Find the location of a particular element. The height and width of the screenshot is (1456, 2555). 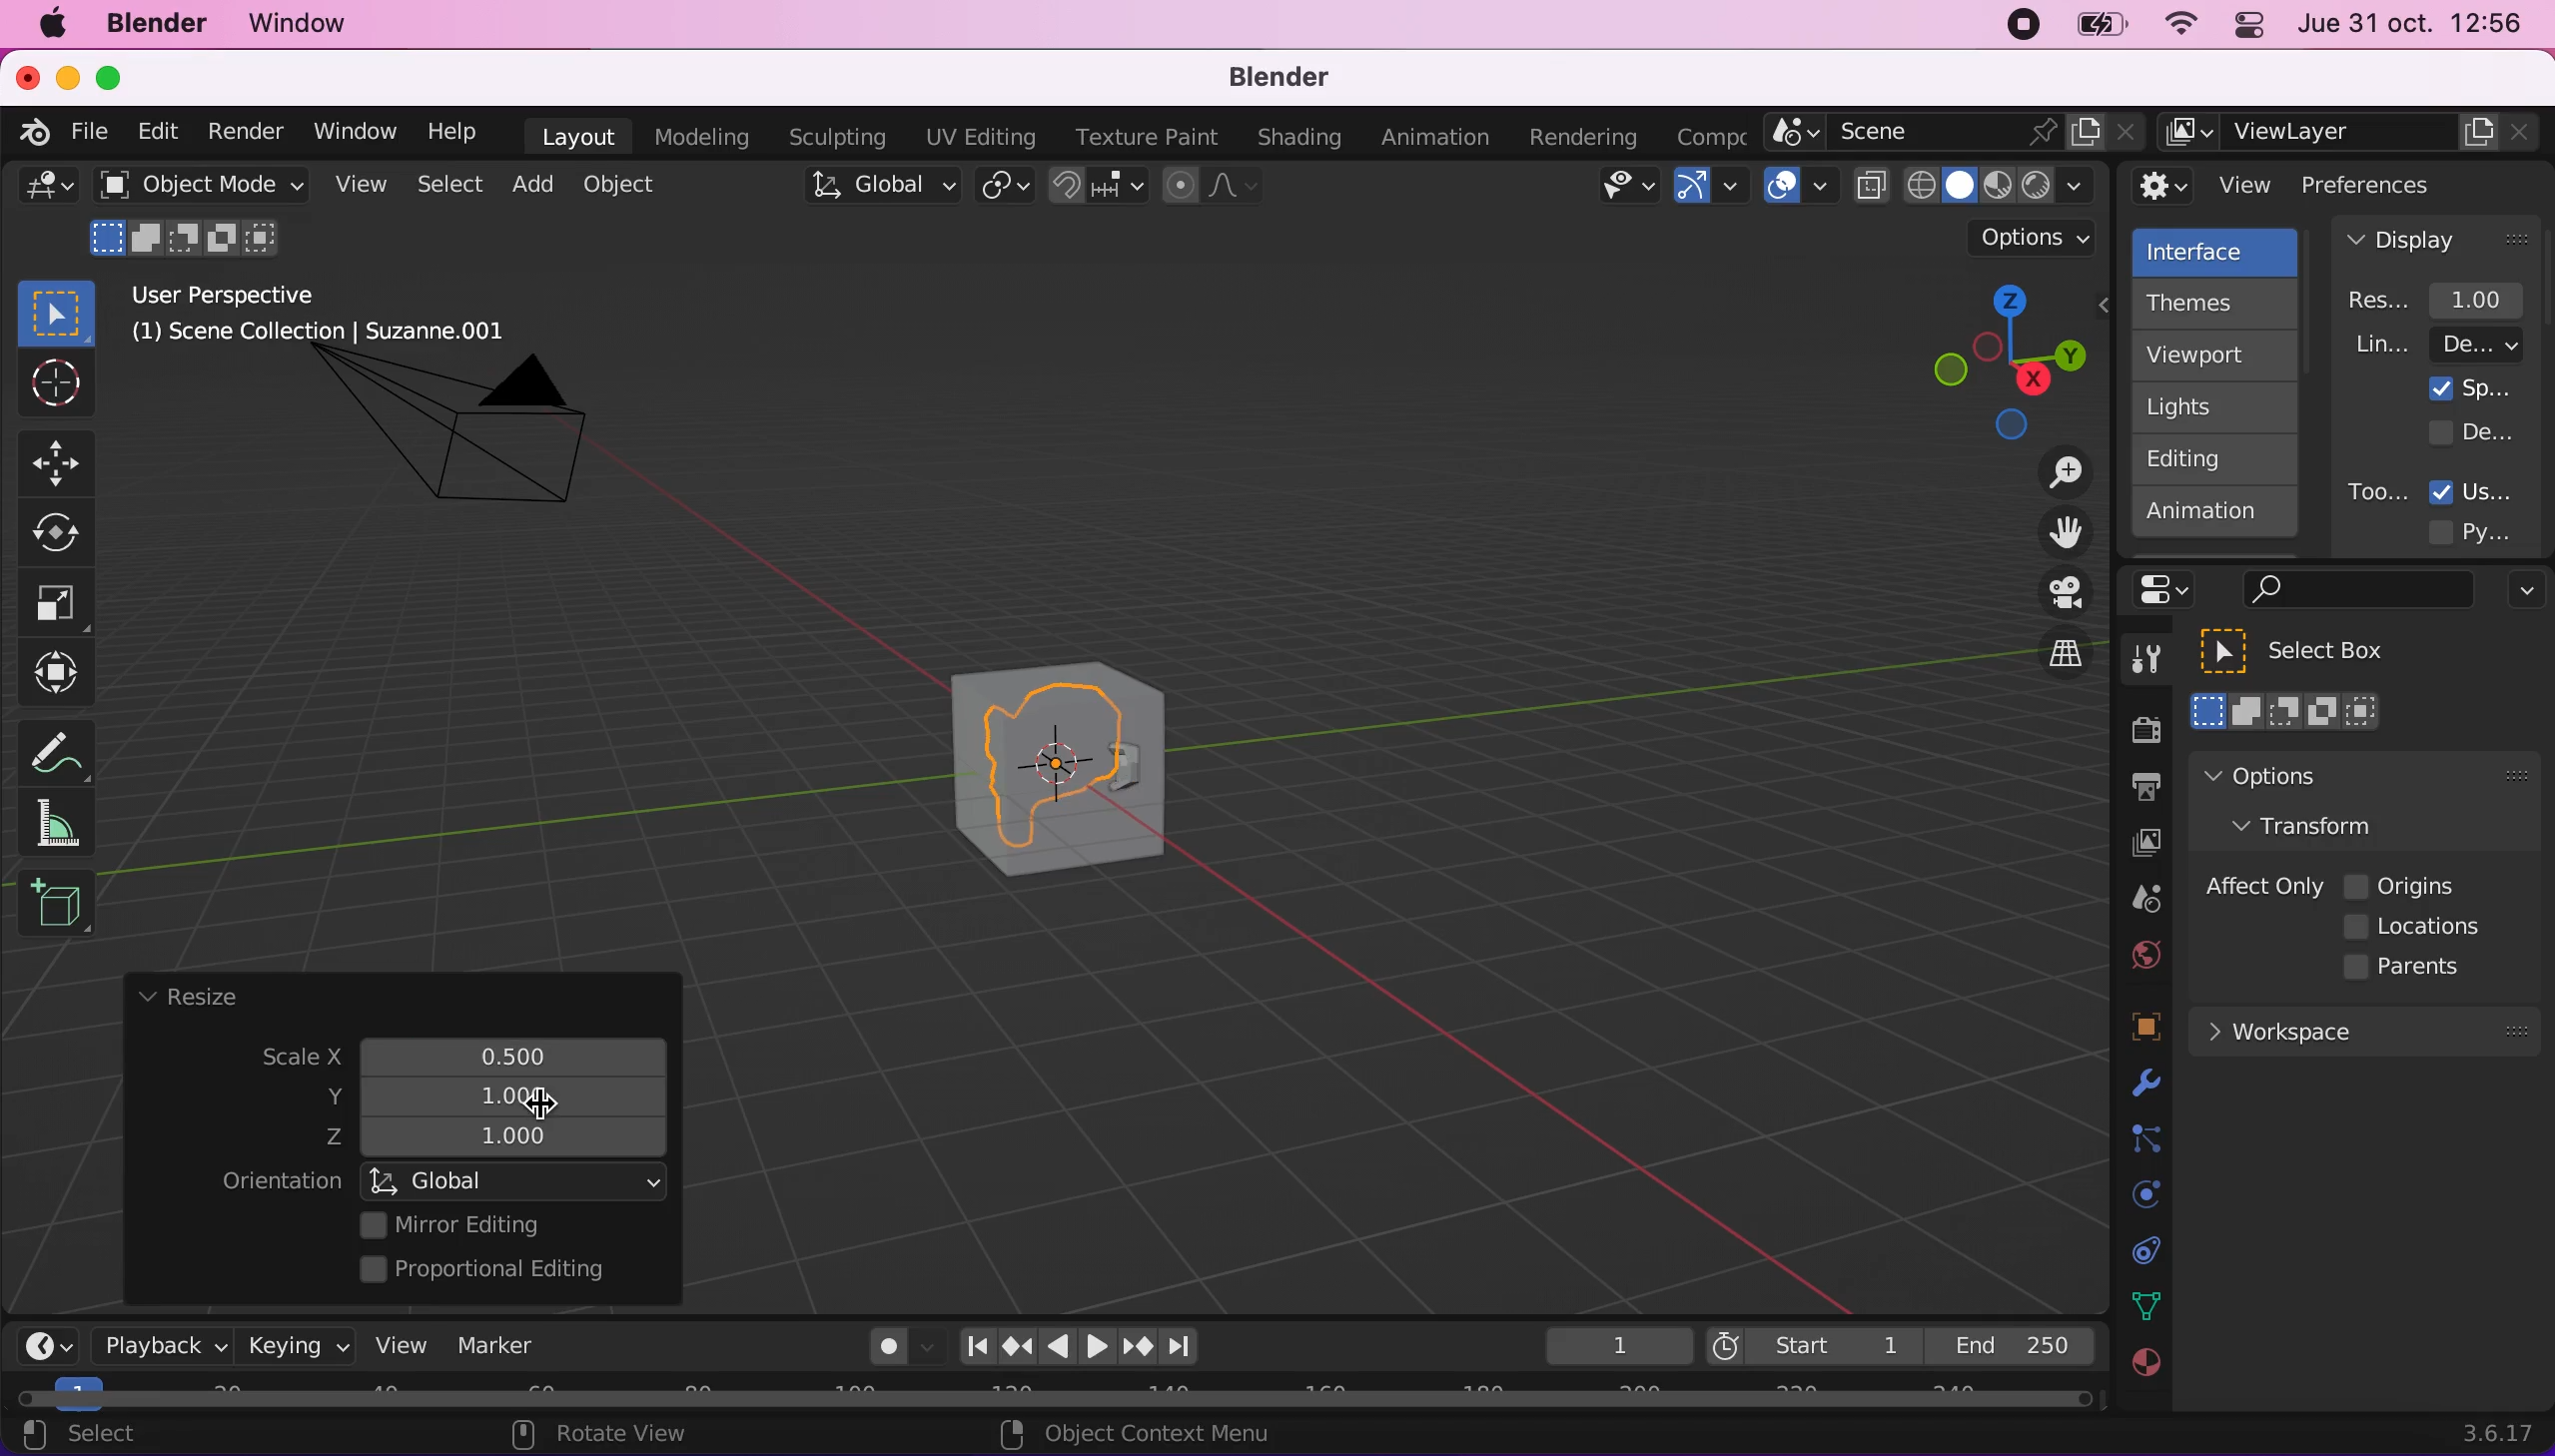

playback is located at coordinates (156, 1344).